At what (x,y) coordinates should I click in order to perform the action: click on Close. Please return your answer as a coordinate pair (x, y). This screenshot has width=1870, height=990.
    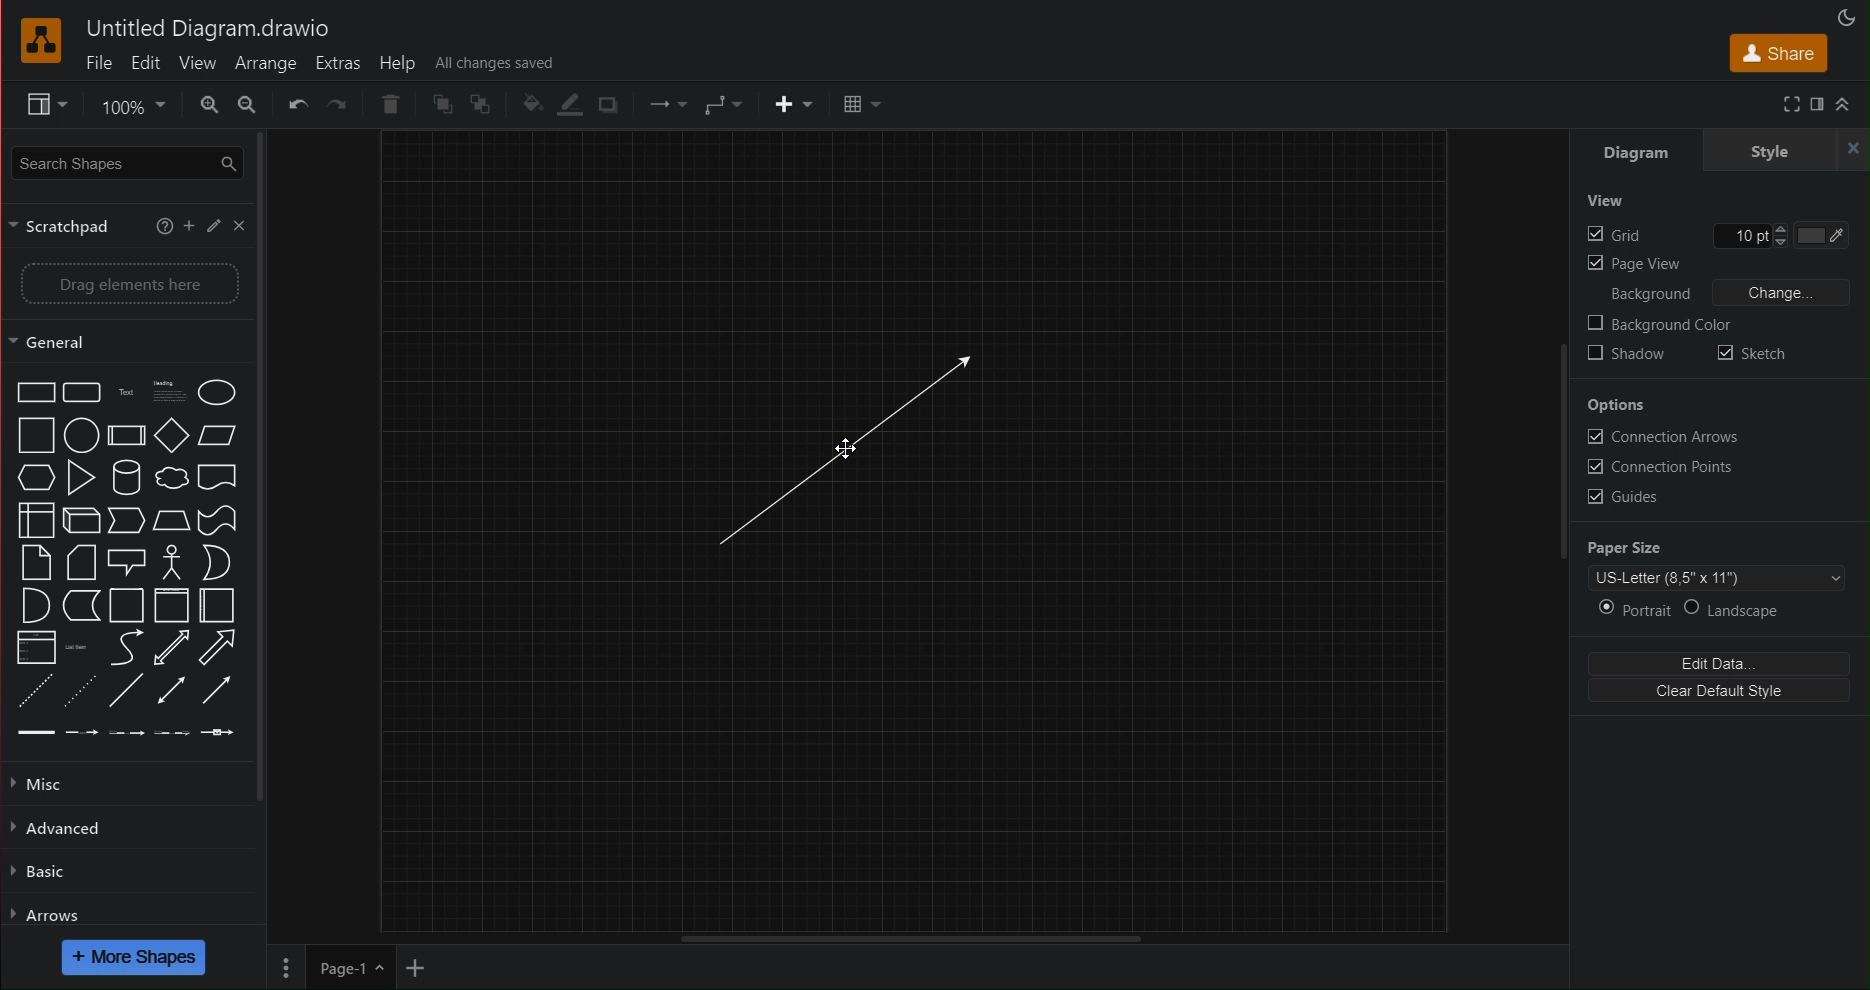
    Looking at the image, I should click on (1855, 151).